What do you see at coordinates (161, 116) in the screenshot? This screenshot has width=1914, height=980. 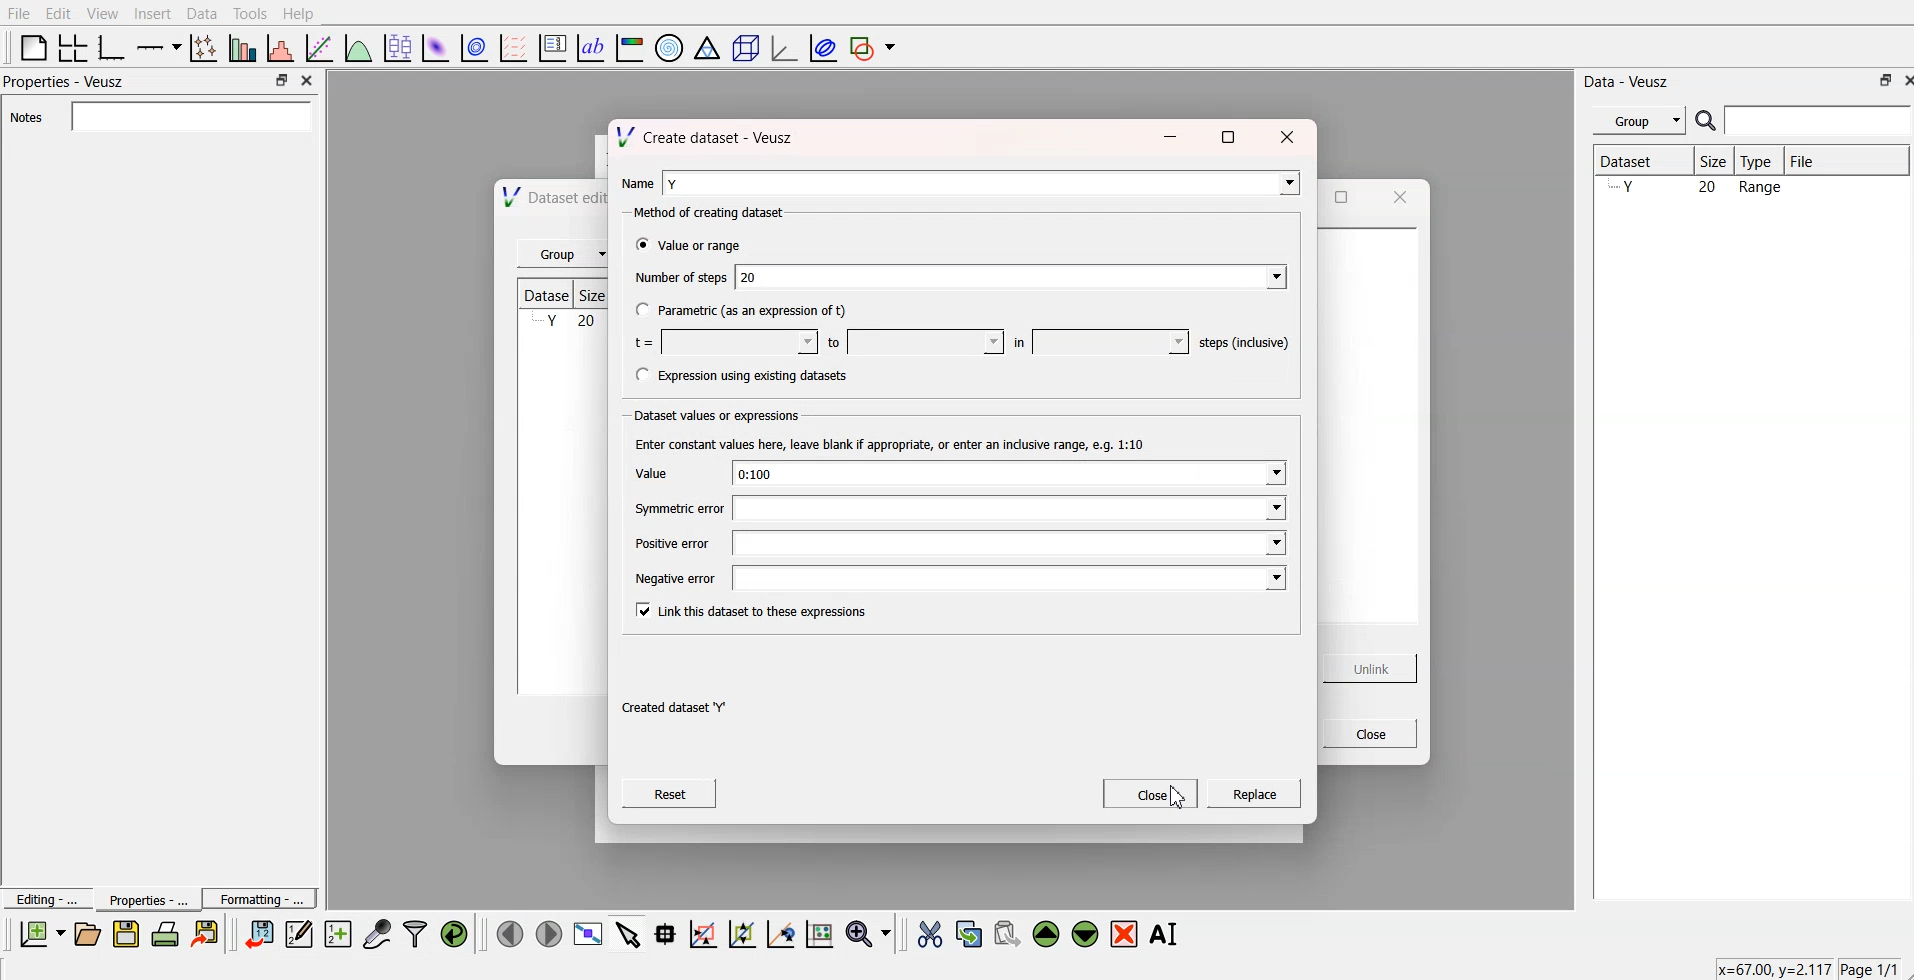 I see `Notes` at bounding box center [161, 116].